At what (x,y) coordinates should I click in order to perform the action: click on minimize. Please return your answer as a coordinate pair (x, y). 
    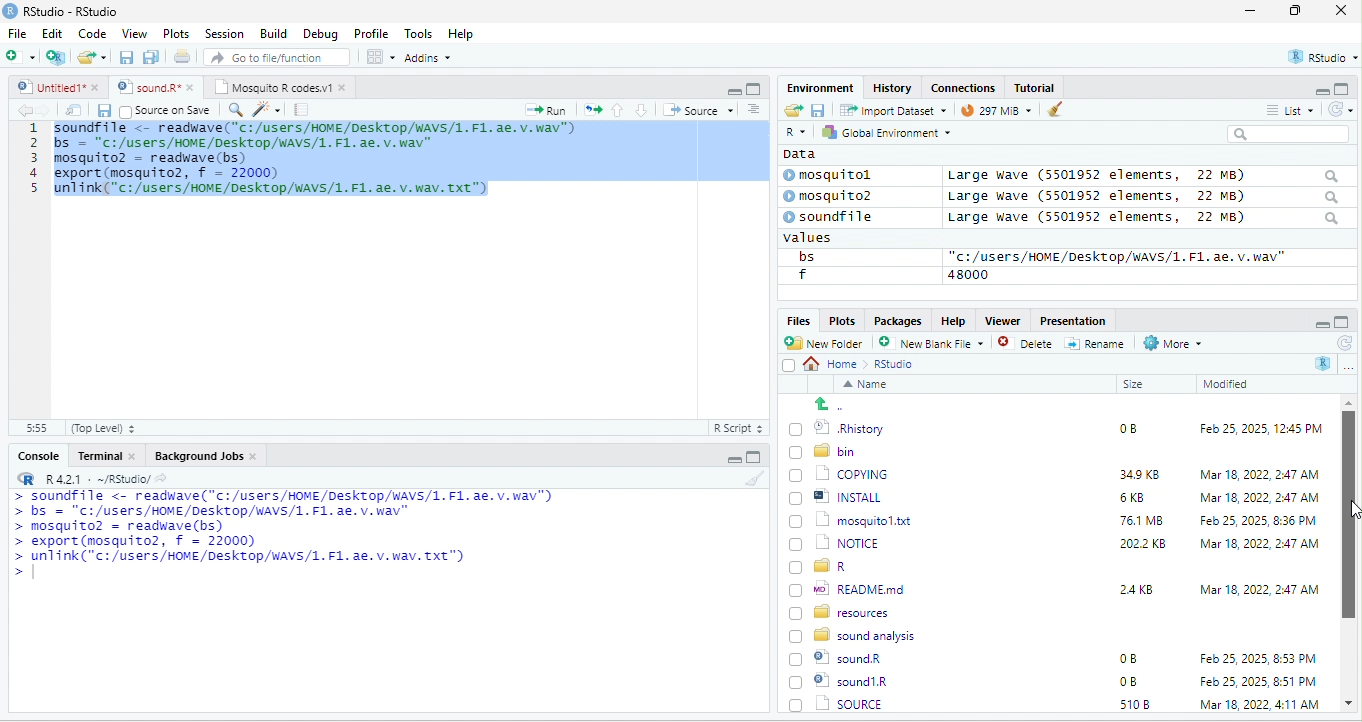
    Looking at the image, I should click on (1320, 323).